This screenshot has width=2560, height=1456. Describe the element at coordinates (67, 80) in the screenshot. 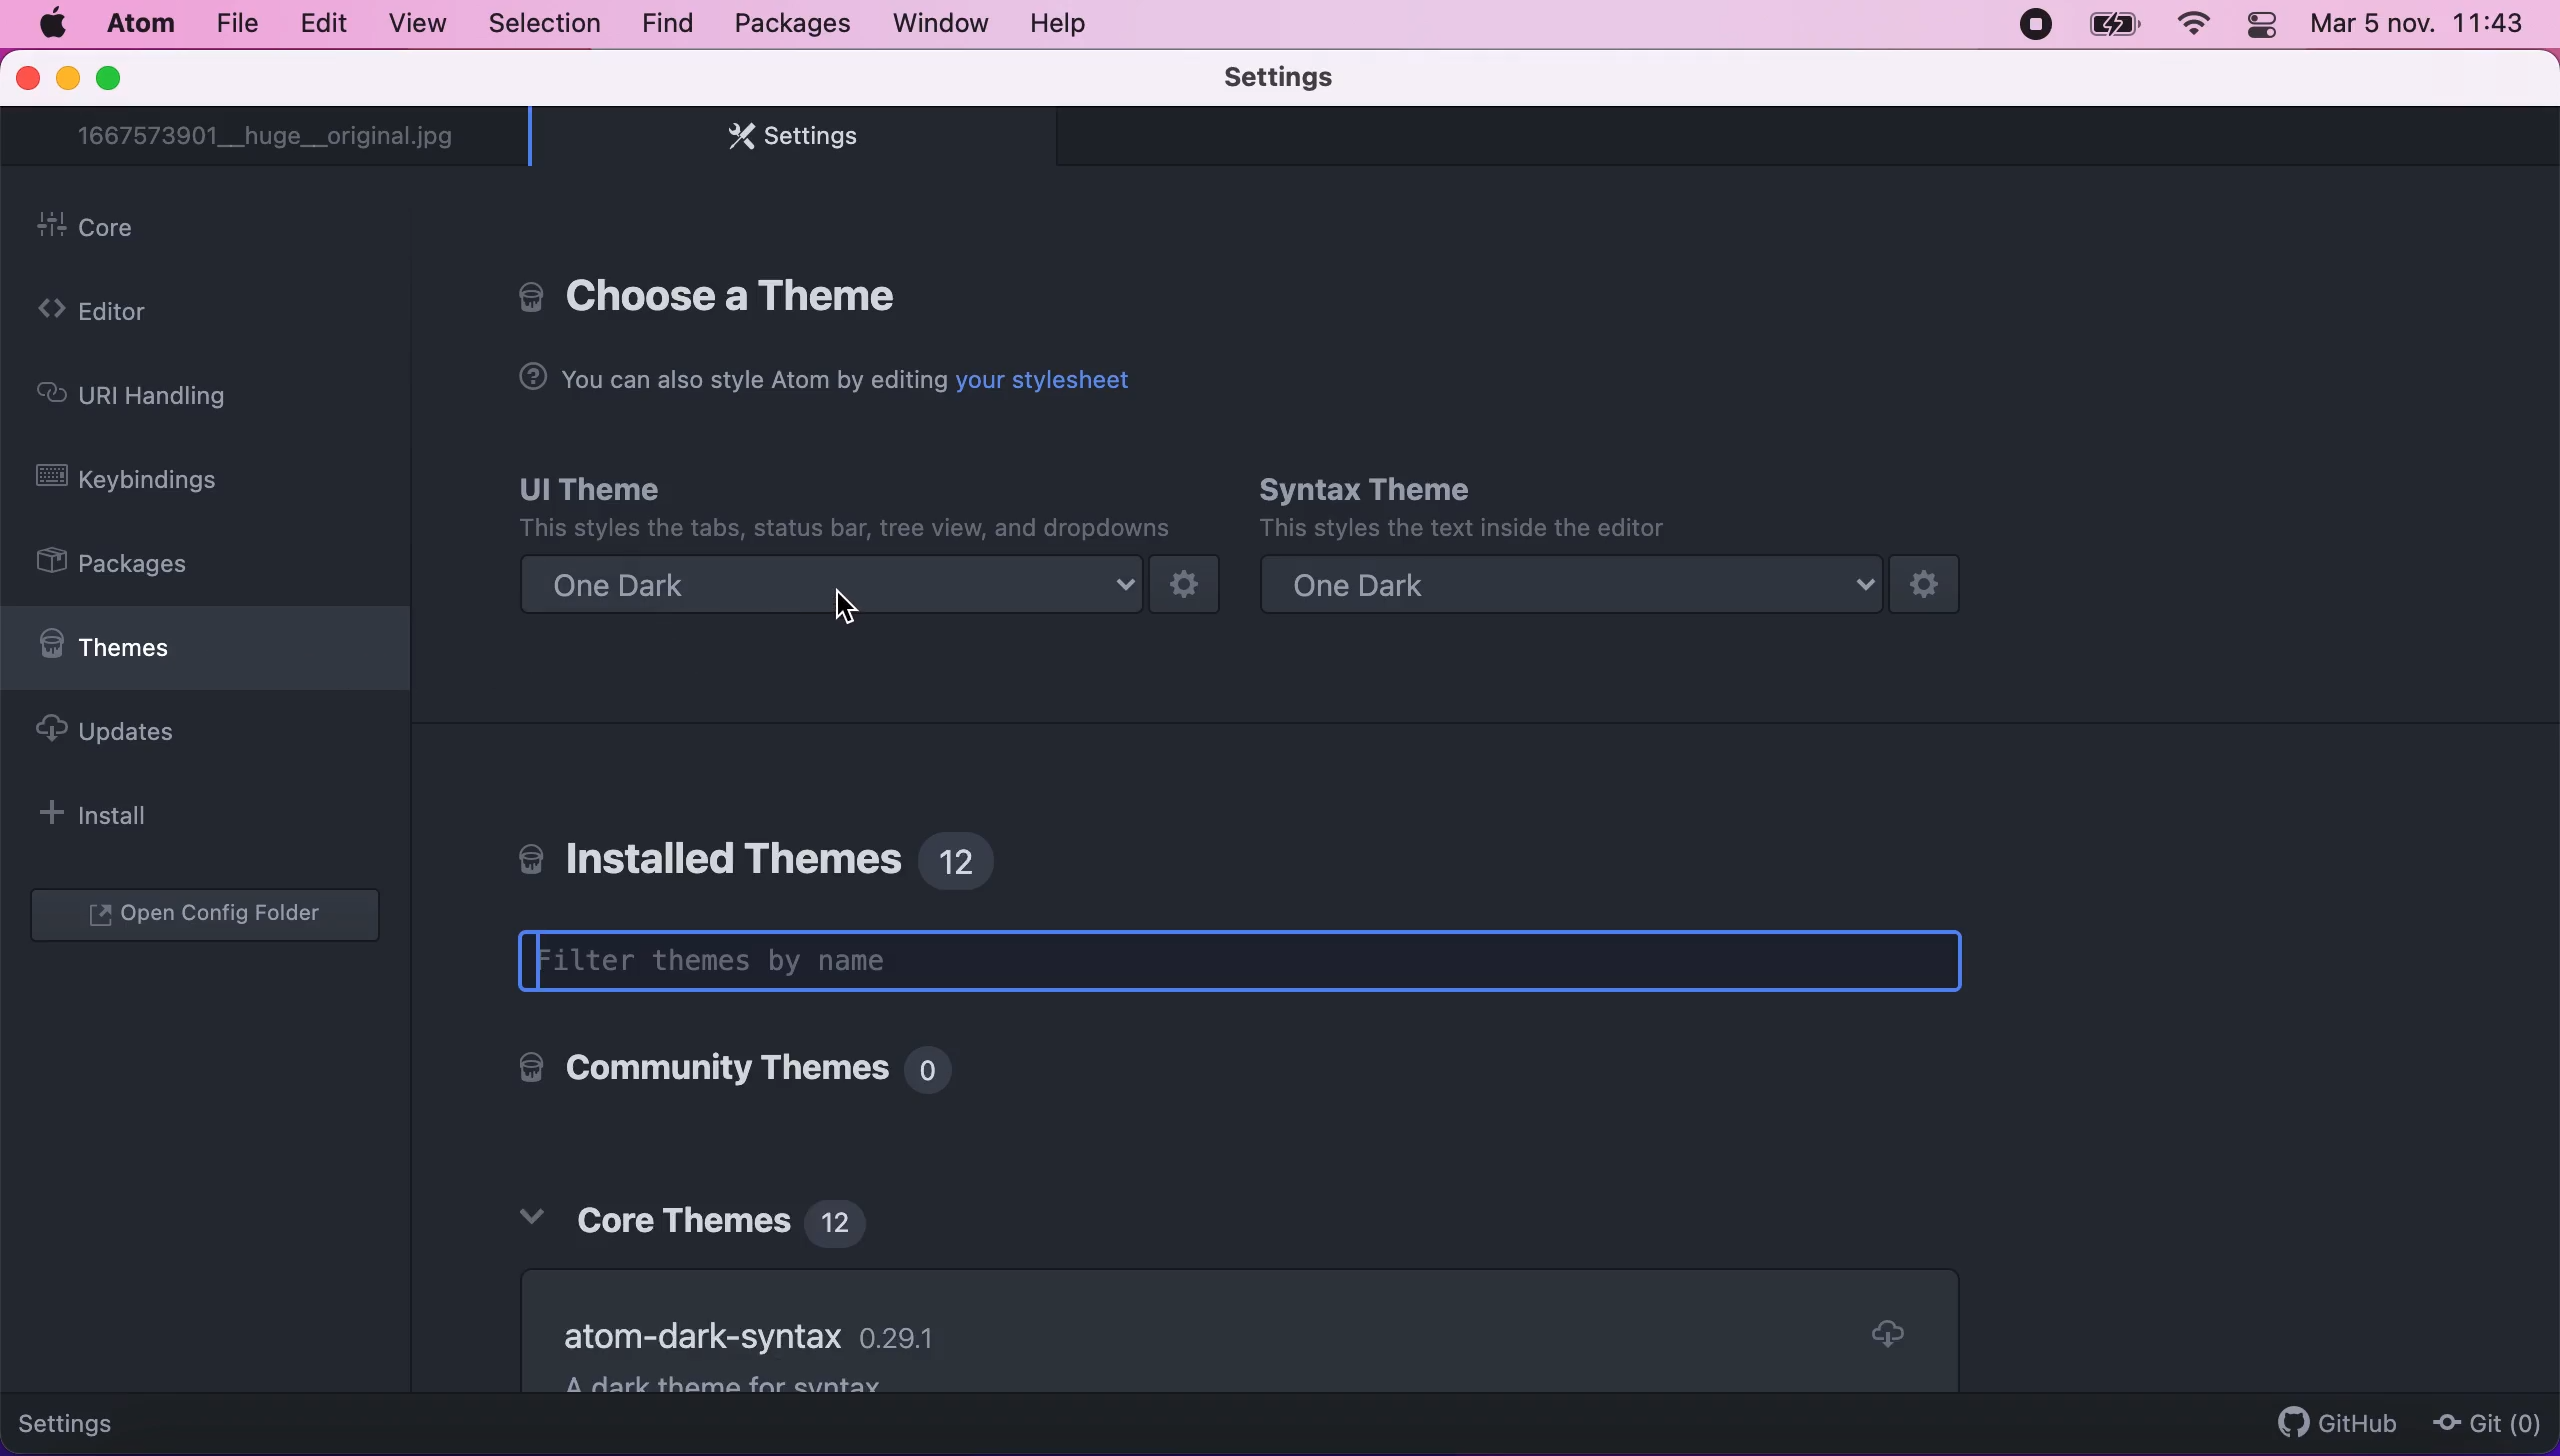

I see `minimize` at that location.